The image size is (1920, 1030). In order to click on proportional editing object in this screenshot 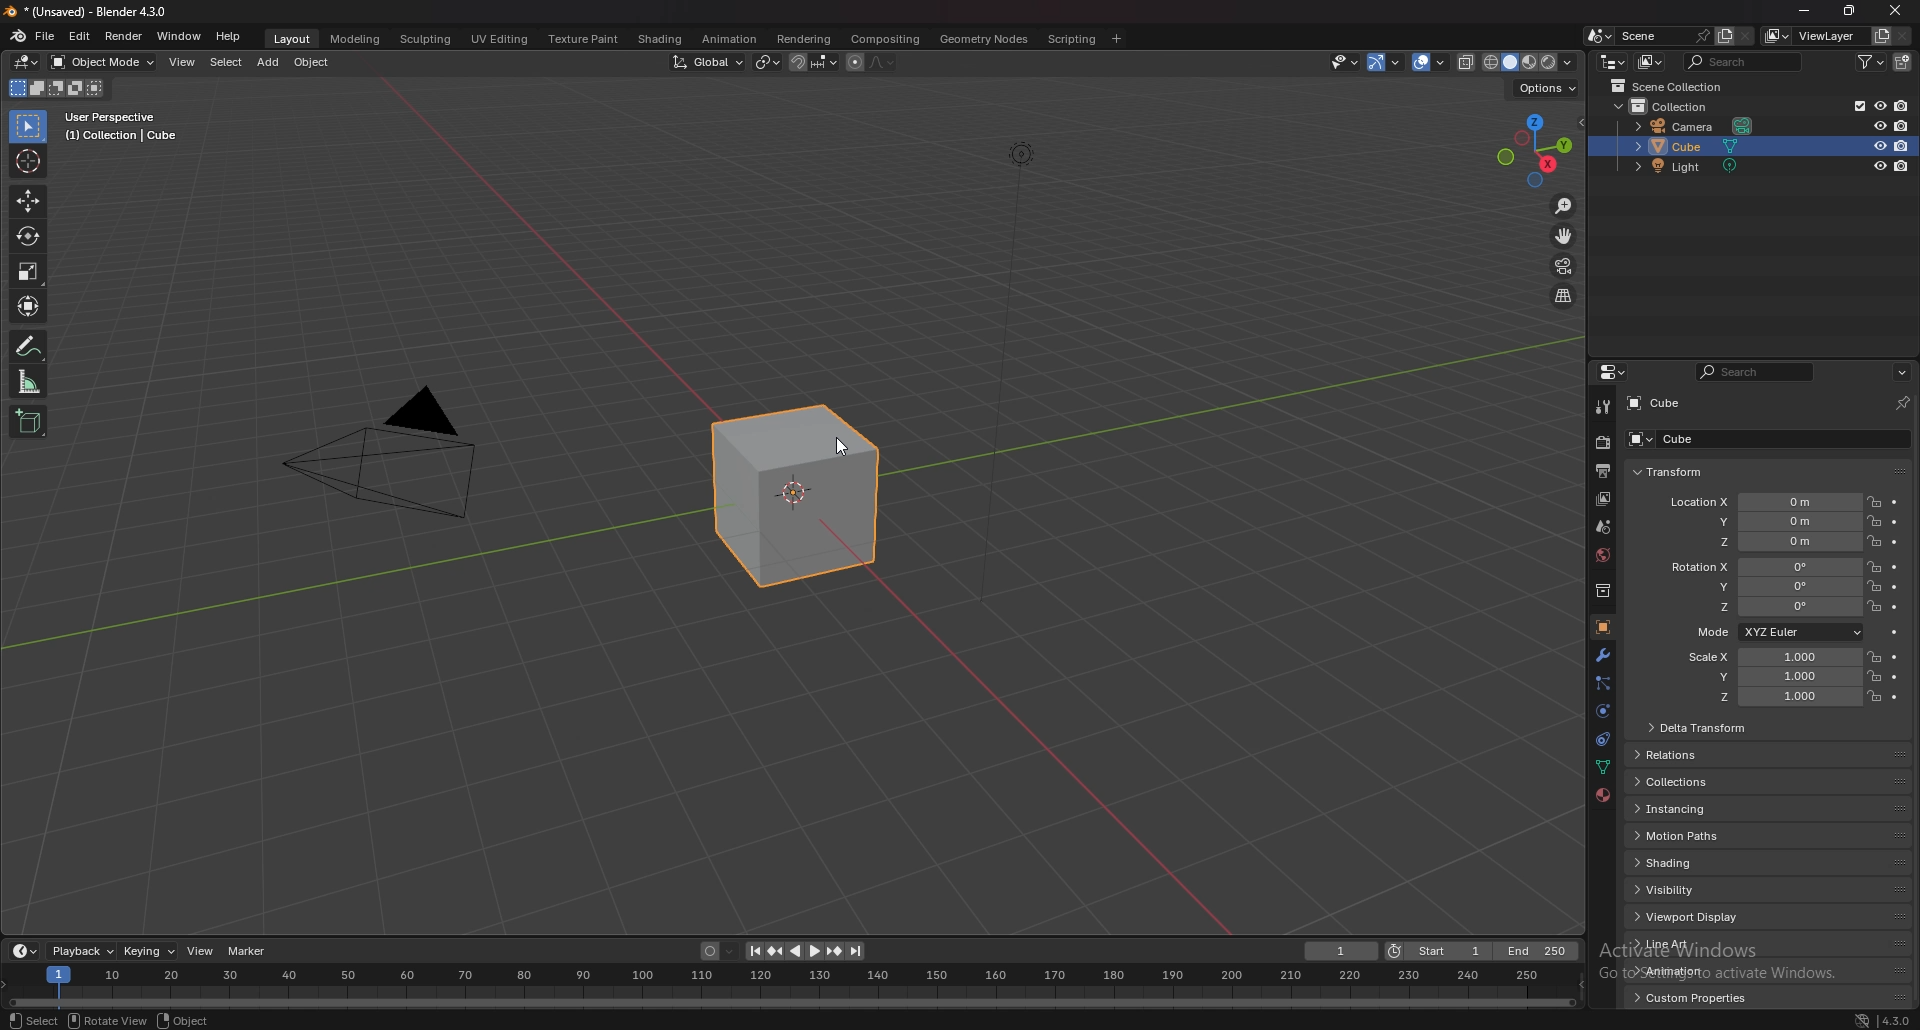, I will do `click(856, 63)`.